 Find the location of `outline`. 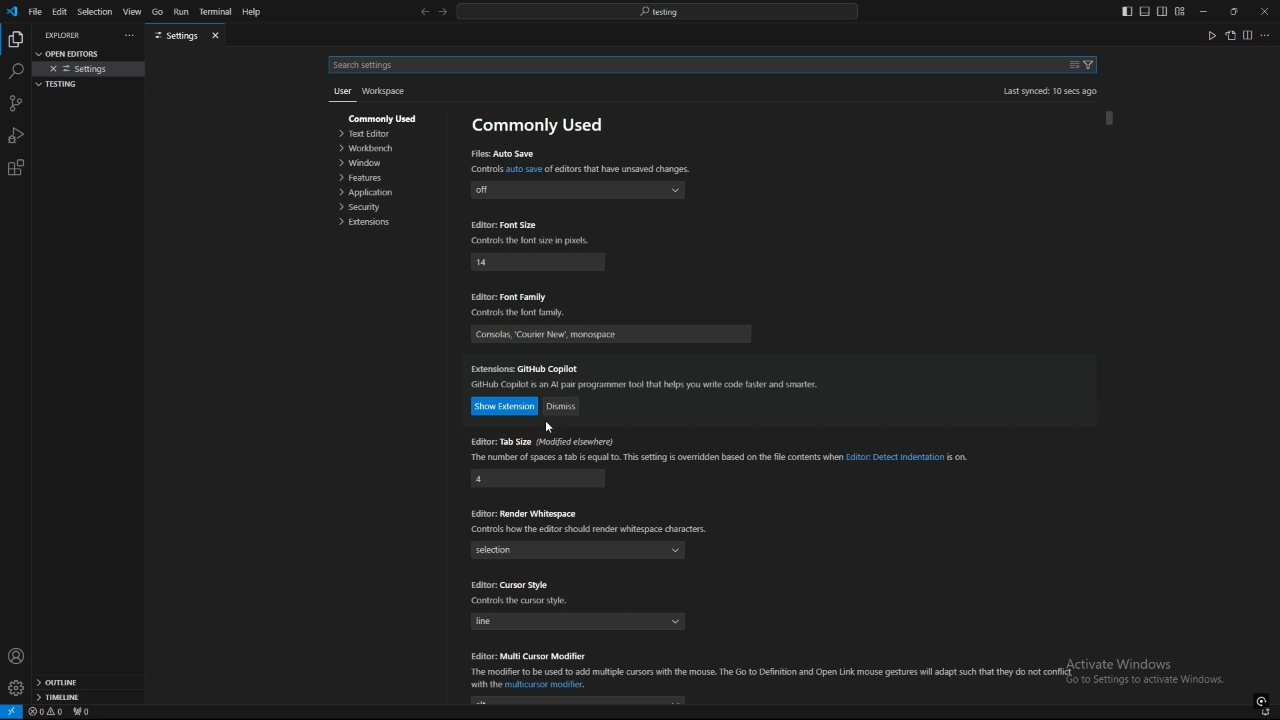

outline is located at coordinates (88, 683).